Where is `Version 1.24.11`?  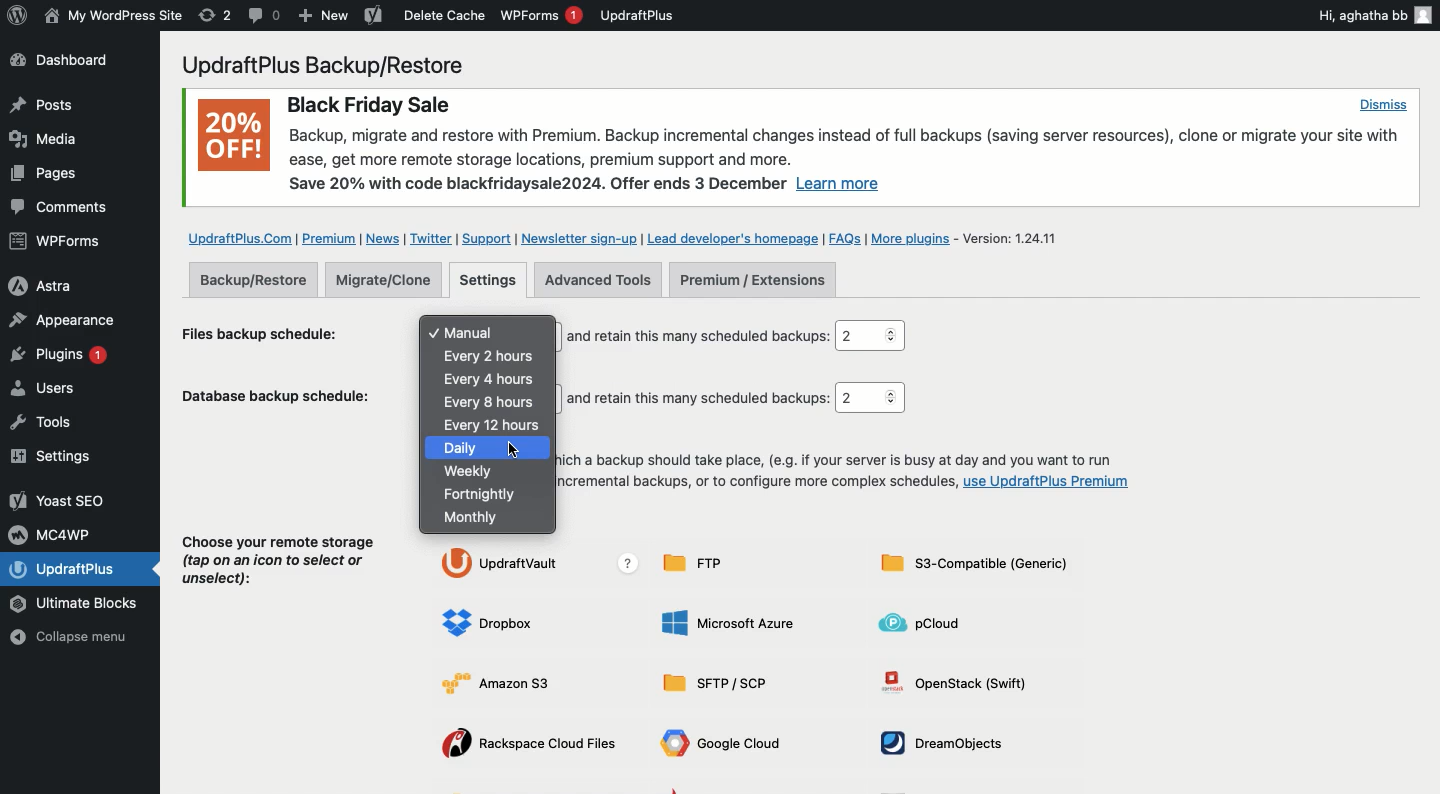 Version 1.24.11 is located at coordinates (1018, 237).